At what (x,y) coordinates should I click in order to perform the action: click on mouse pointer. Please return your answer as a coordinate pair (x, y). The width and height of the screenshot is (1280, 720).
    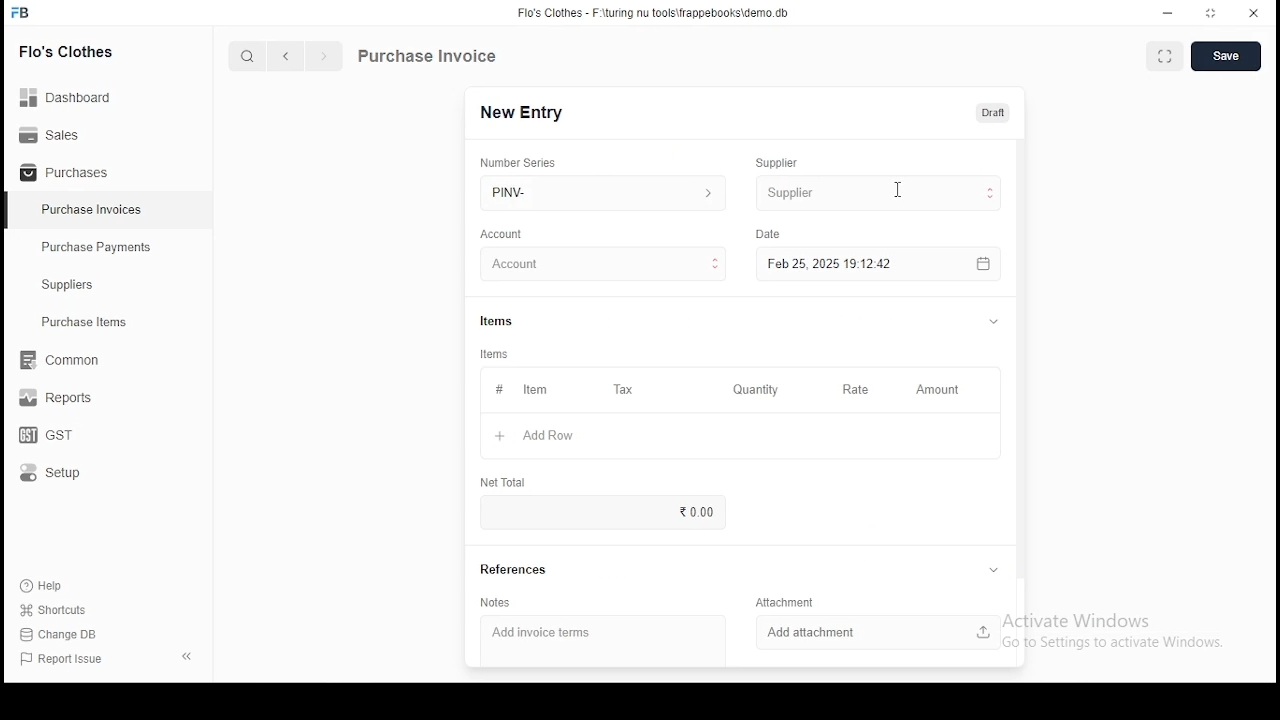
    Looking at the image, I should click on (892, 189).